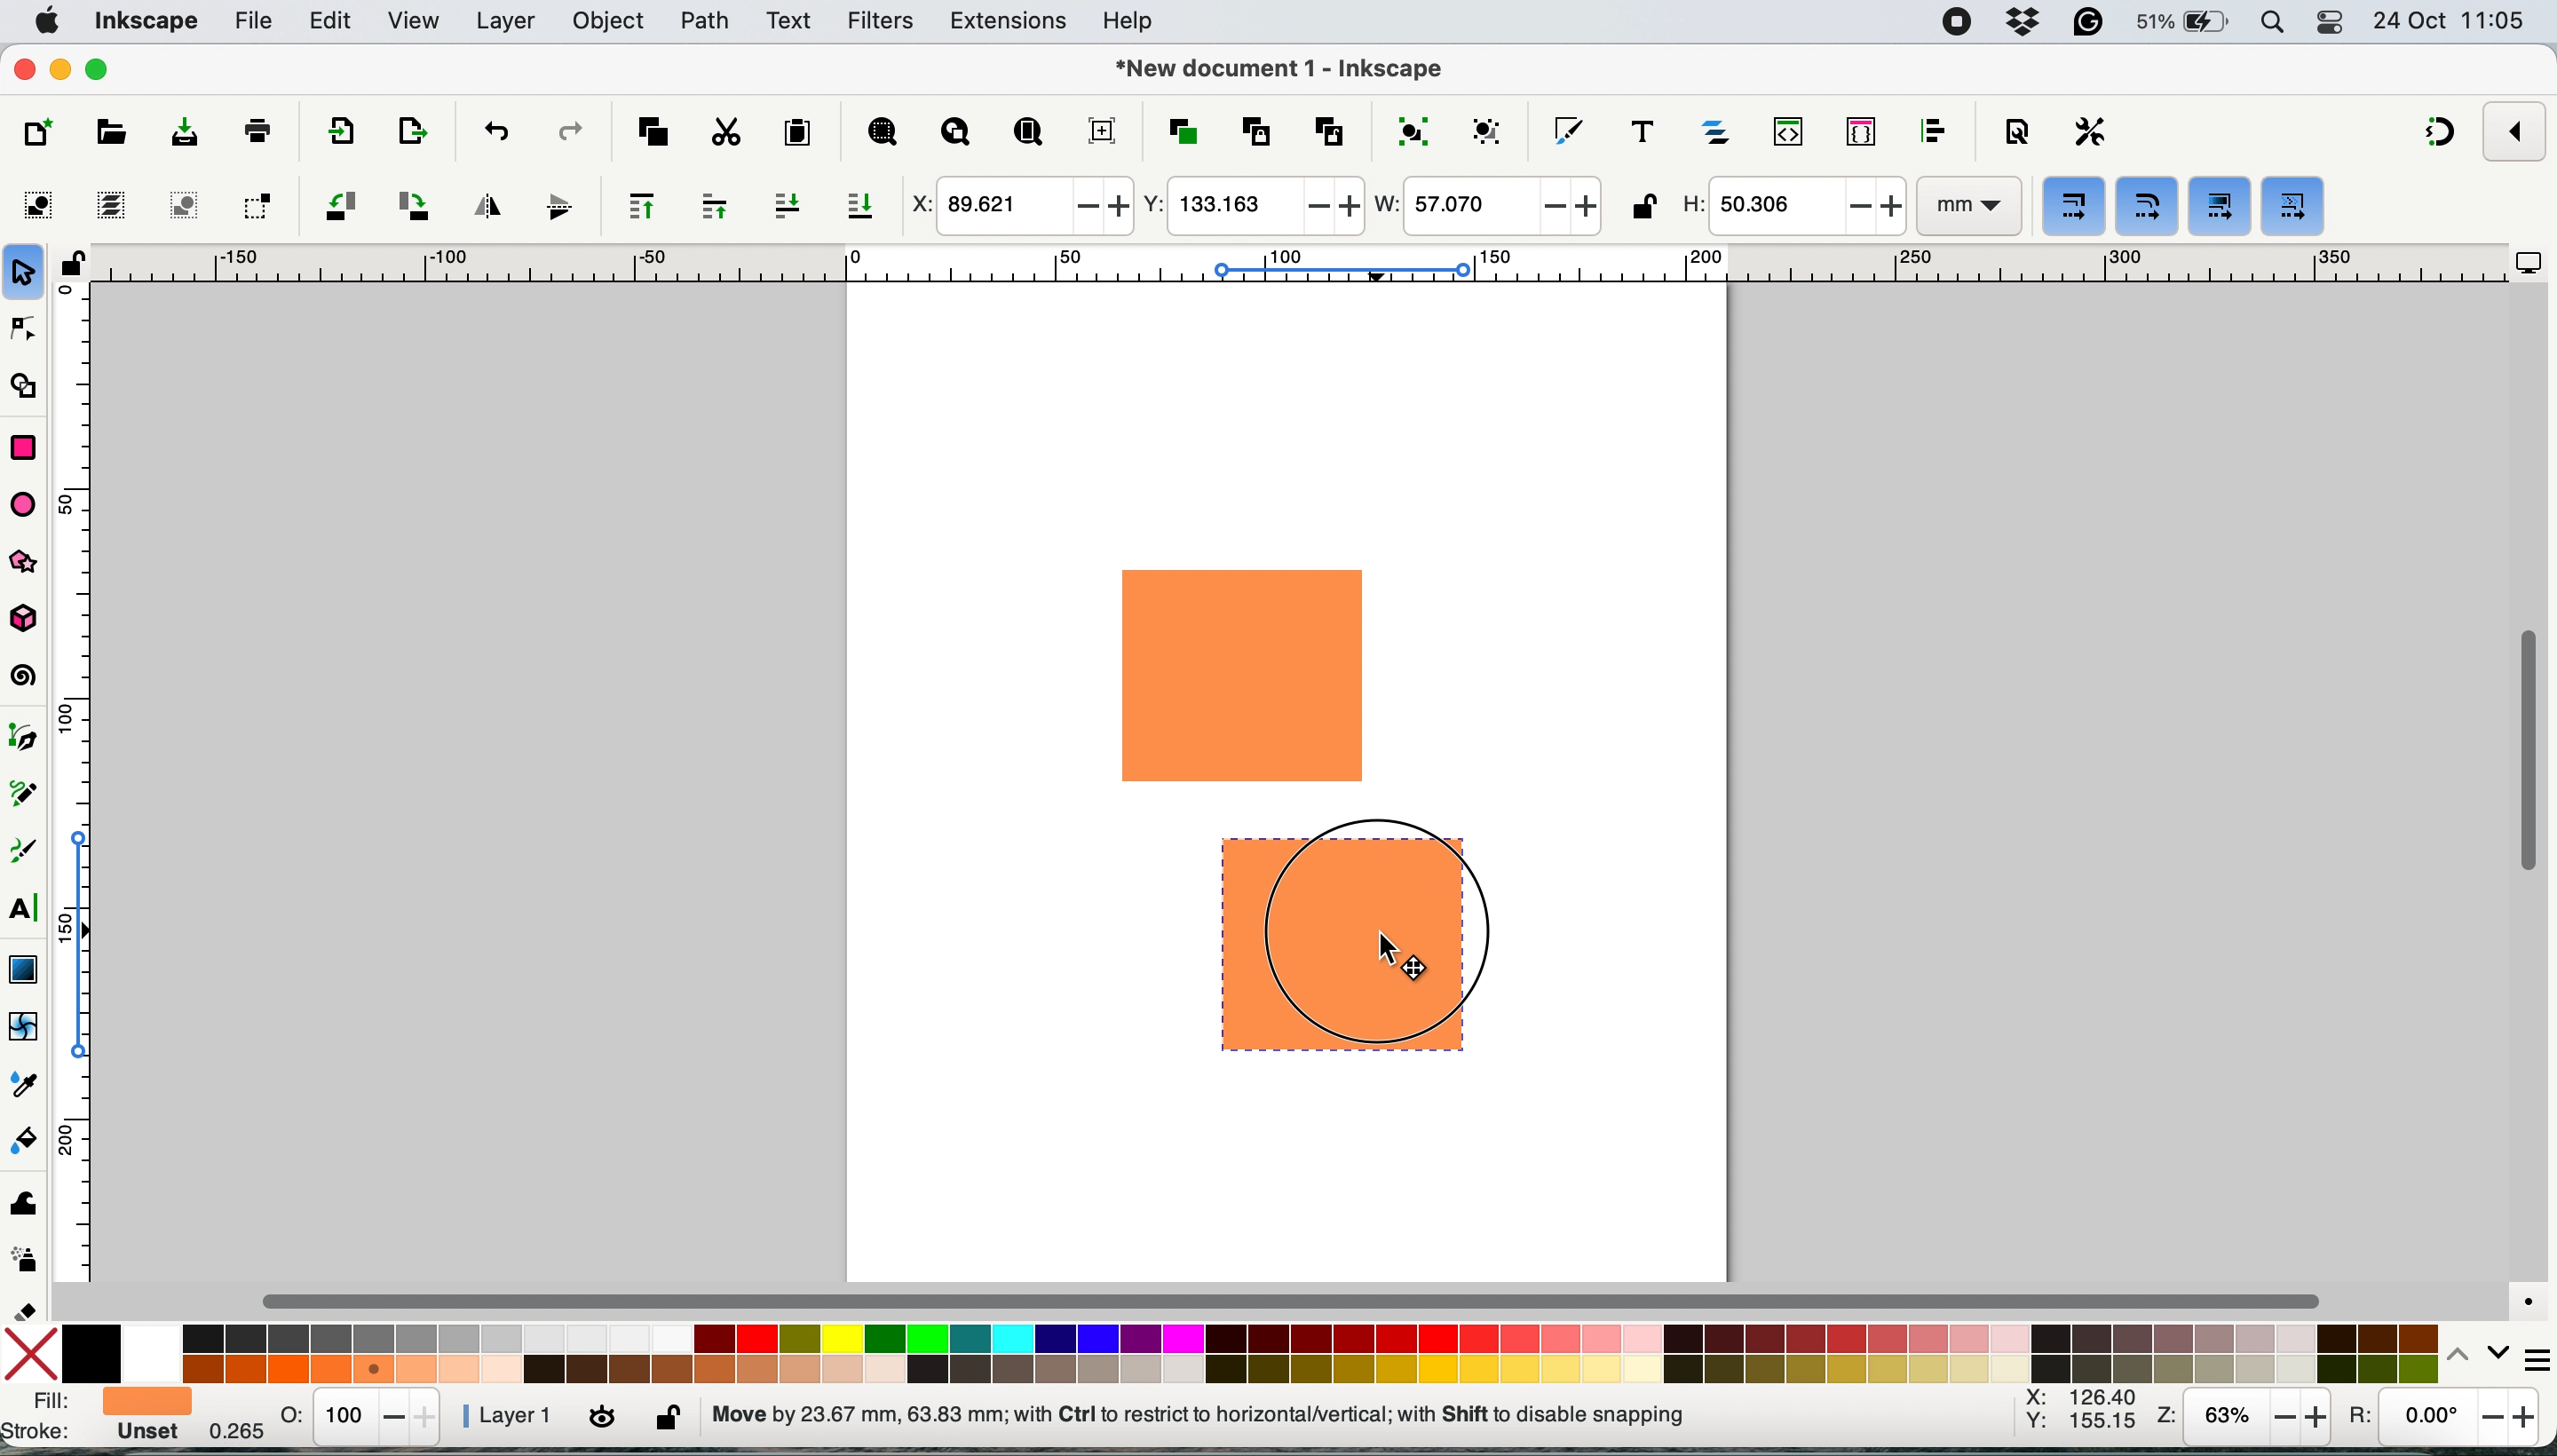  Describe the element at coordinates (724, 131) in the screenshot. I see `cut` at that location.